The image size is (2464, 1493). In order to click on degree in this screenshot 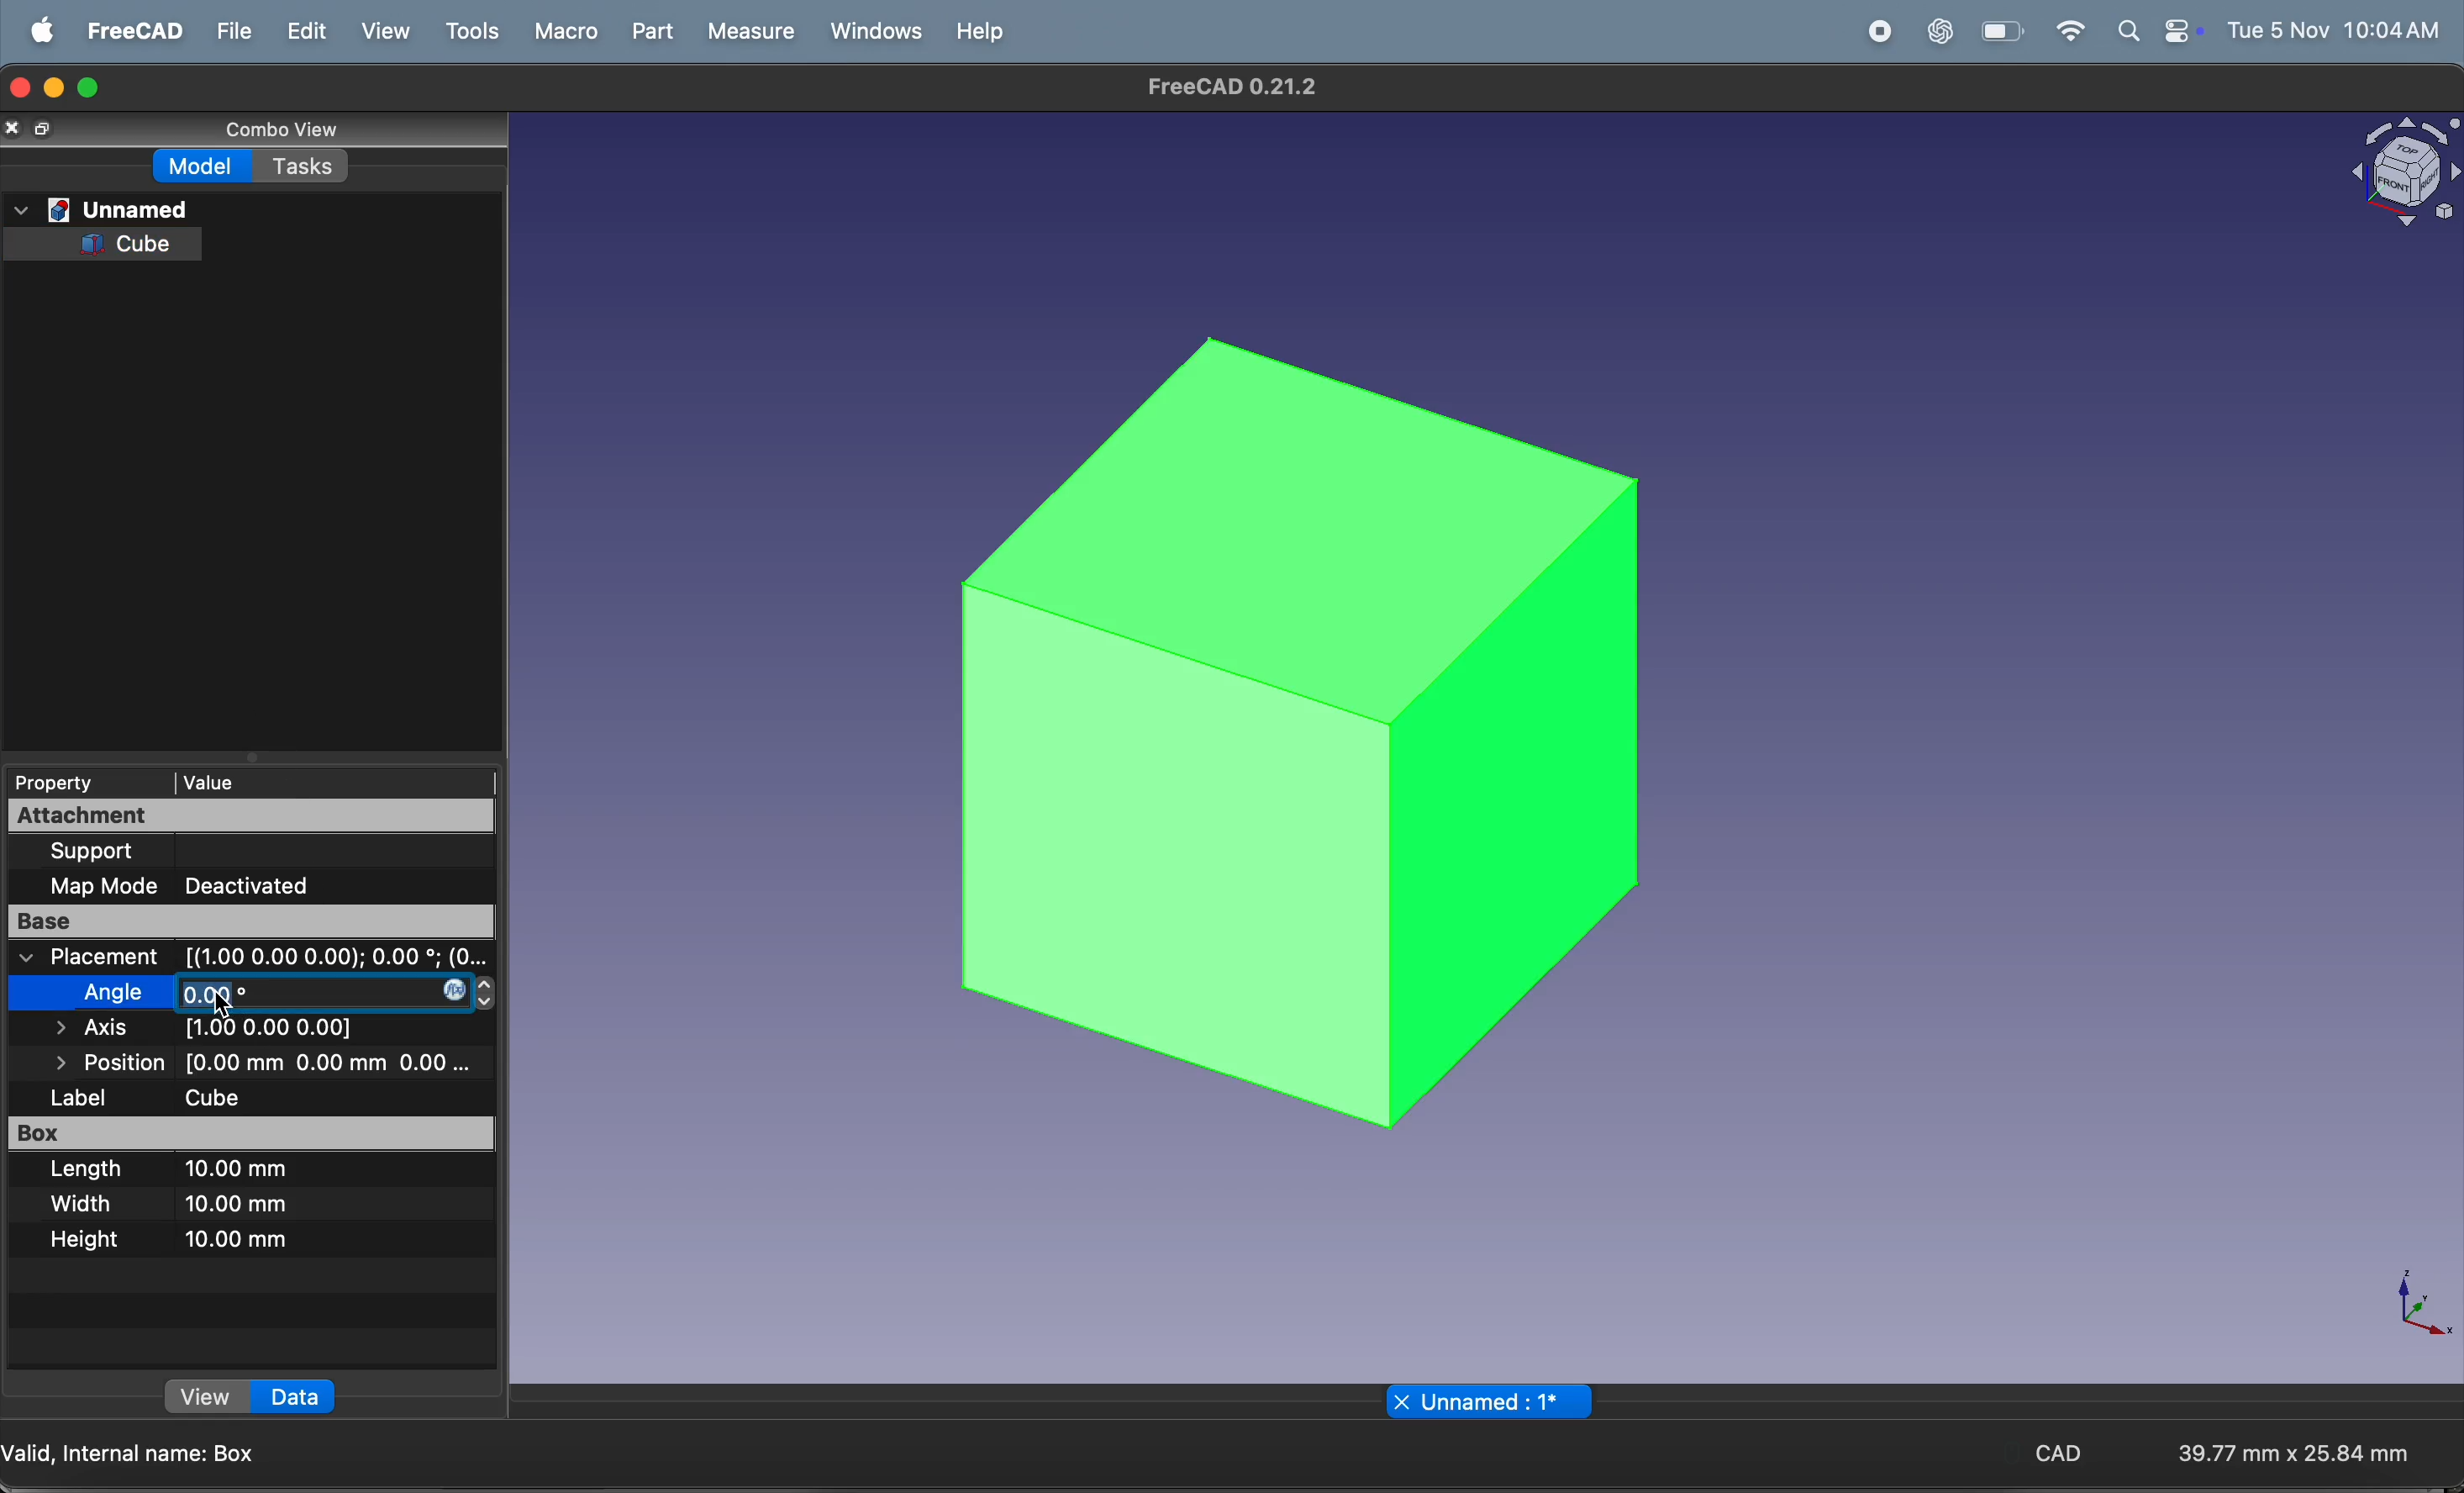, I will do `click(327, 995)`.